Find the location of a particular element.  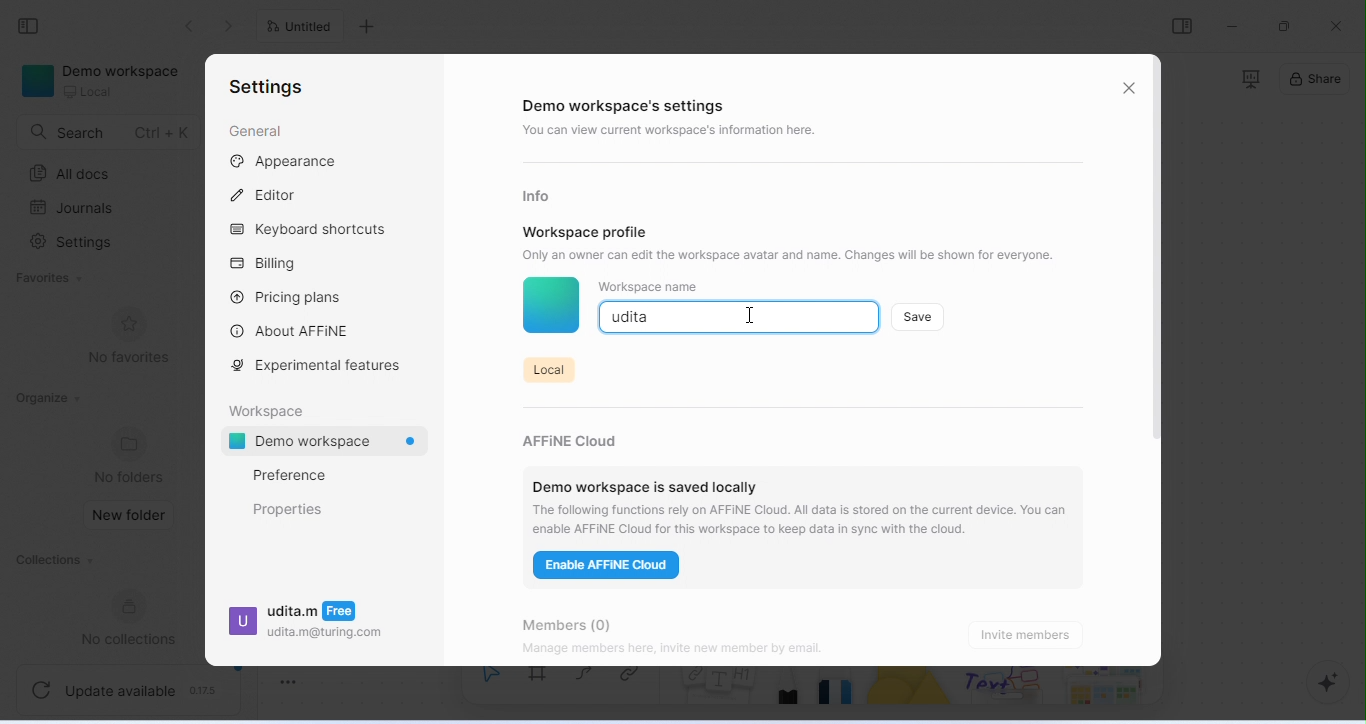

udita.m udita.m@turing.com is located at coordinates (306, 626).